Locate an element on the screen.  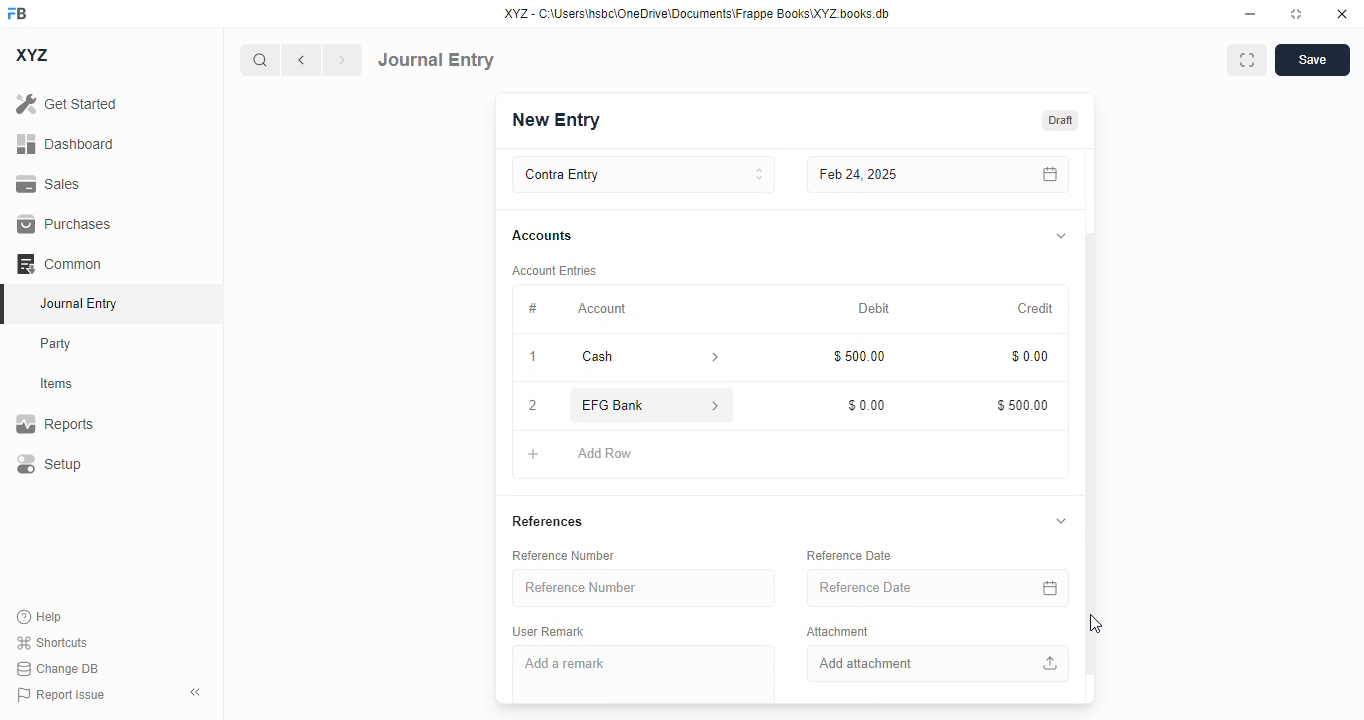
1 is located at coordinates (532, 356).